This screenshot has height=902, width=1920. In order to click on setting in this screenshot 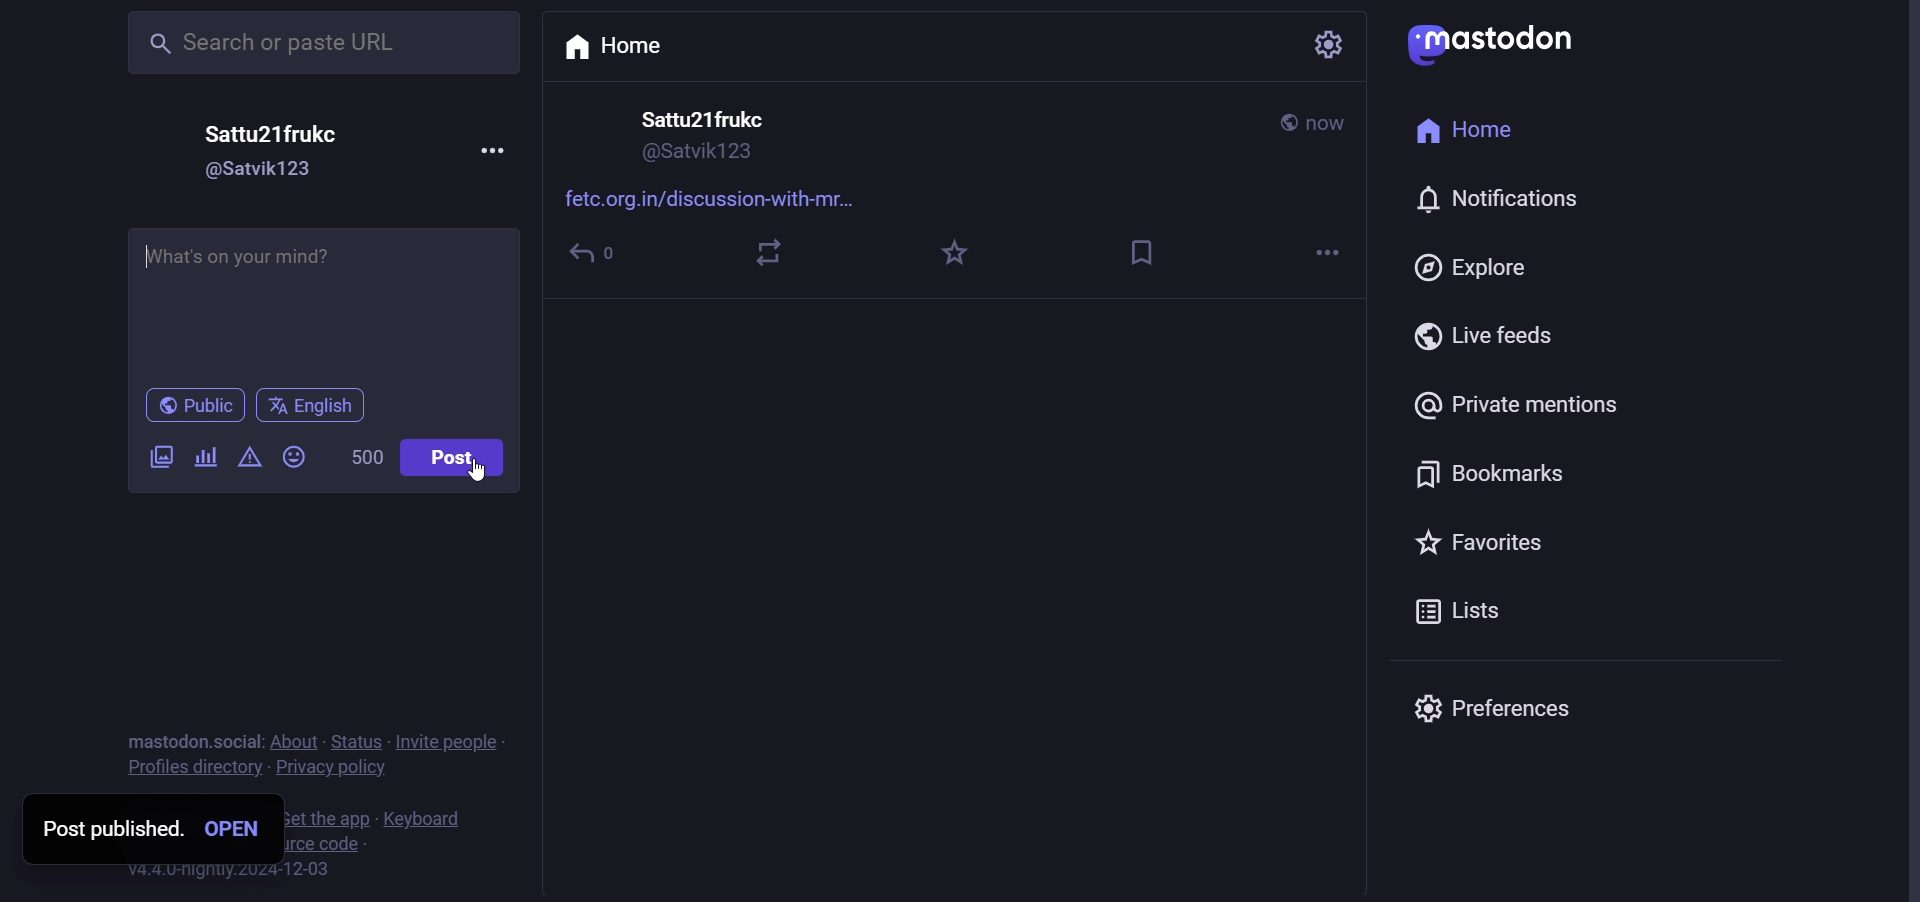, I will do `click(1319, 45)`.